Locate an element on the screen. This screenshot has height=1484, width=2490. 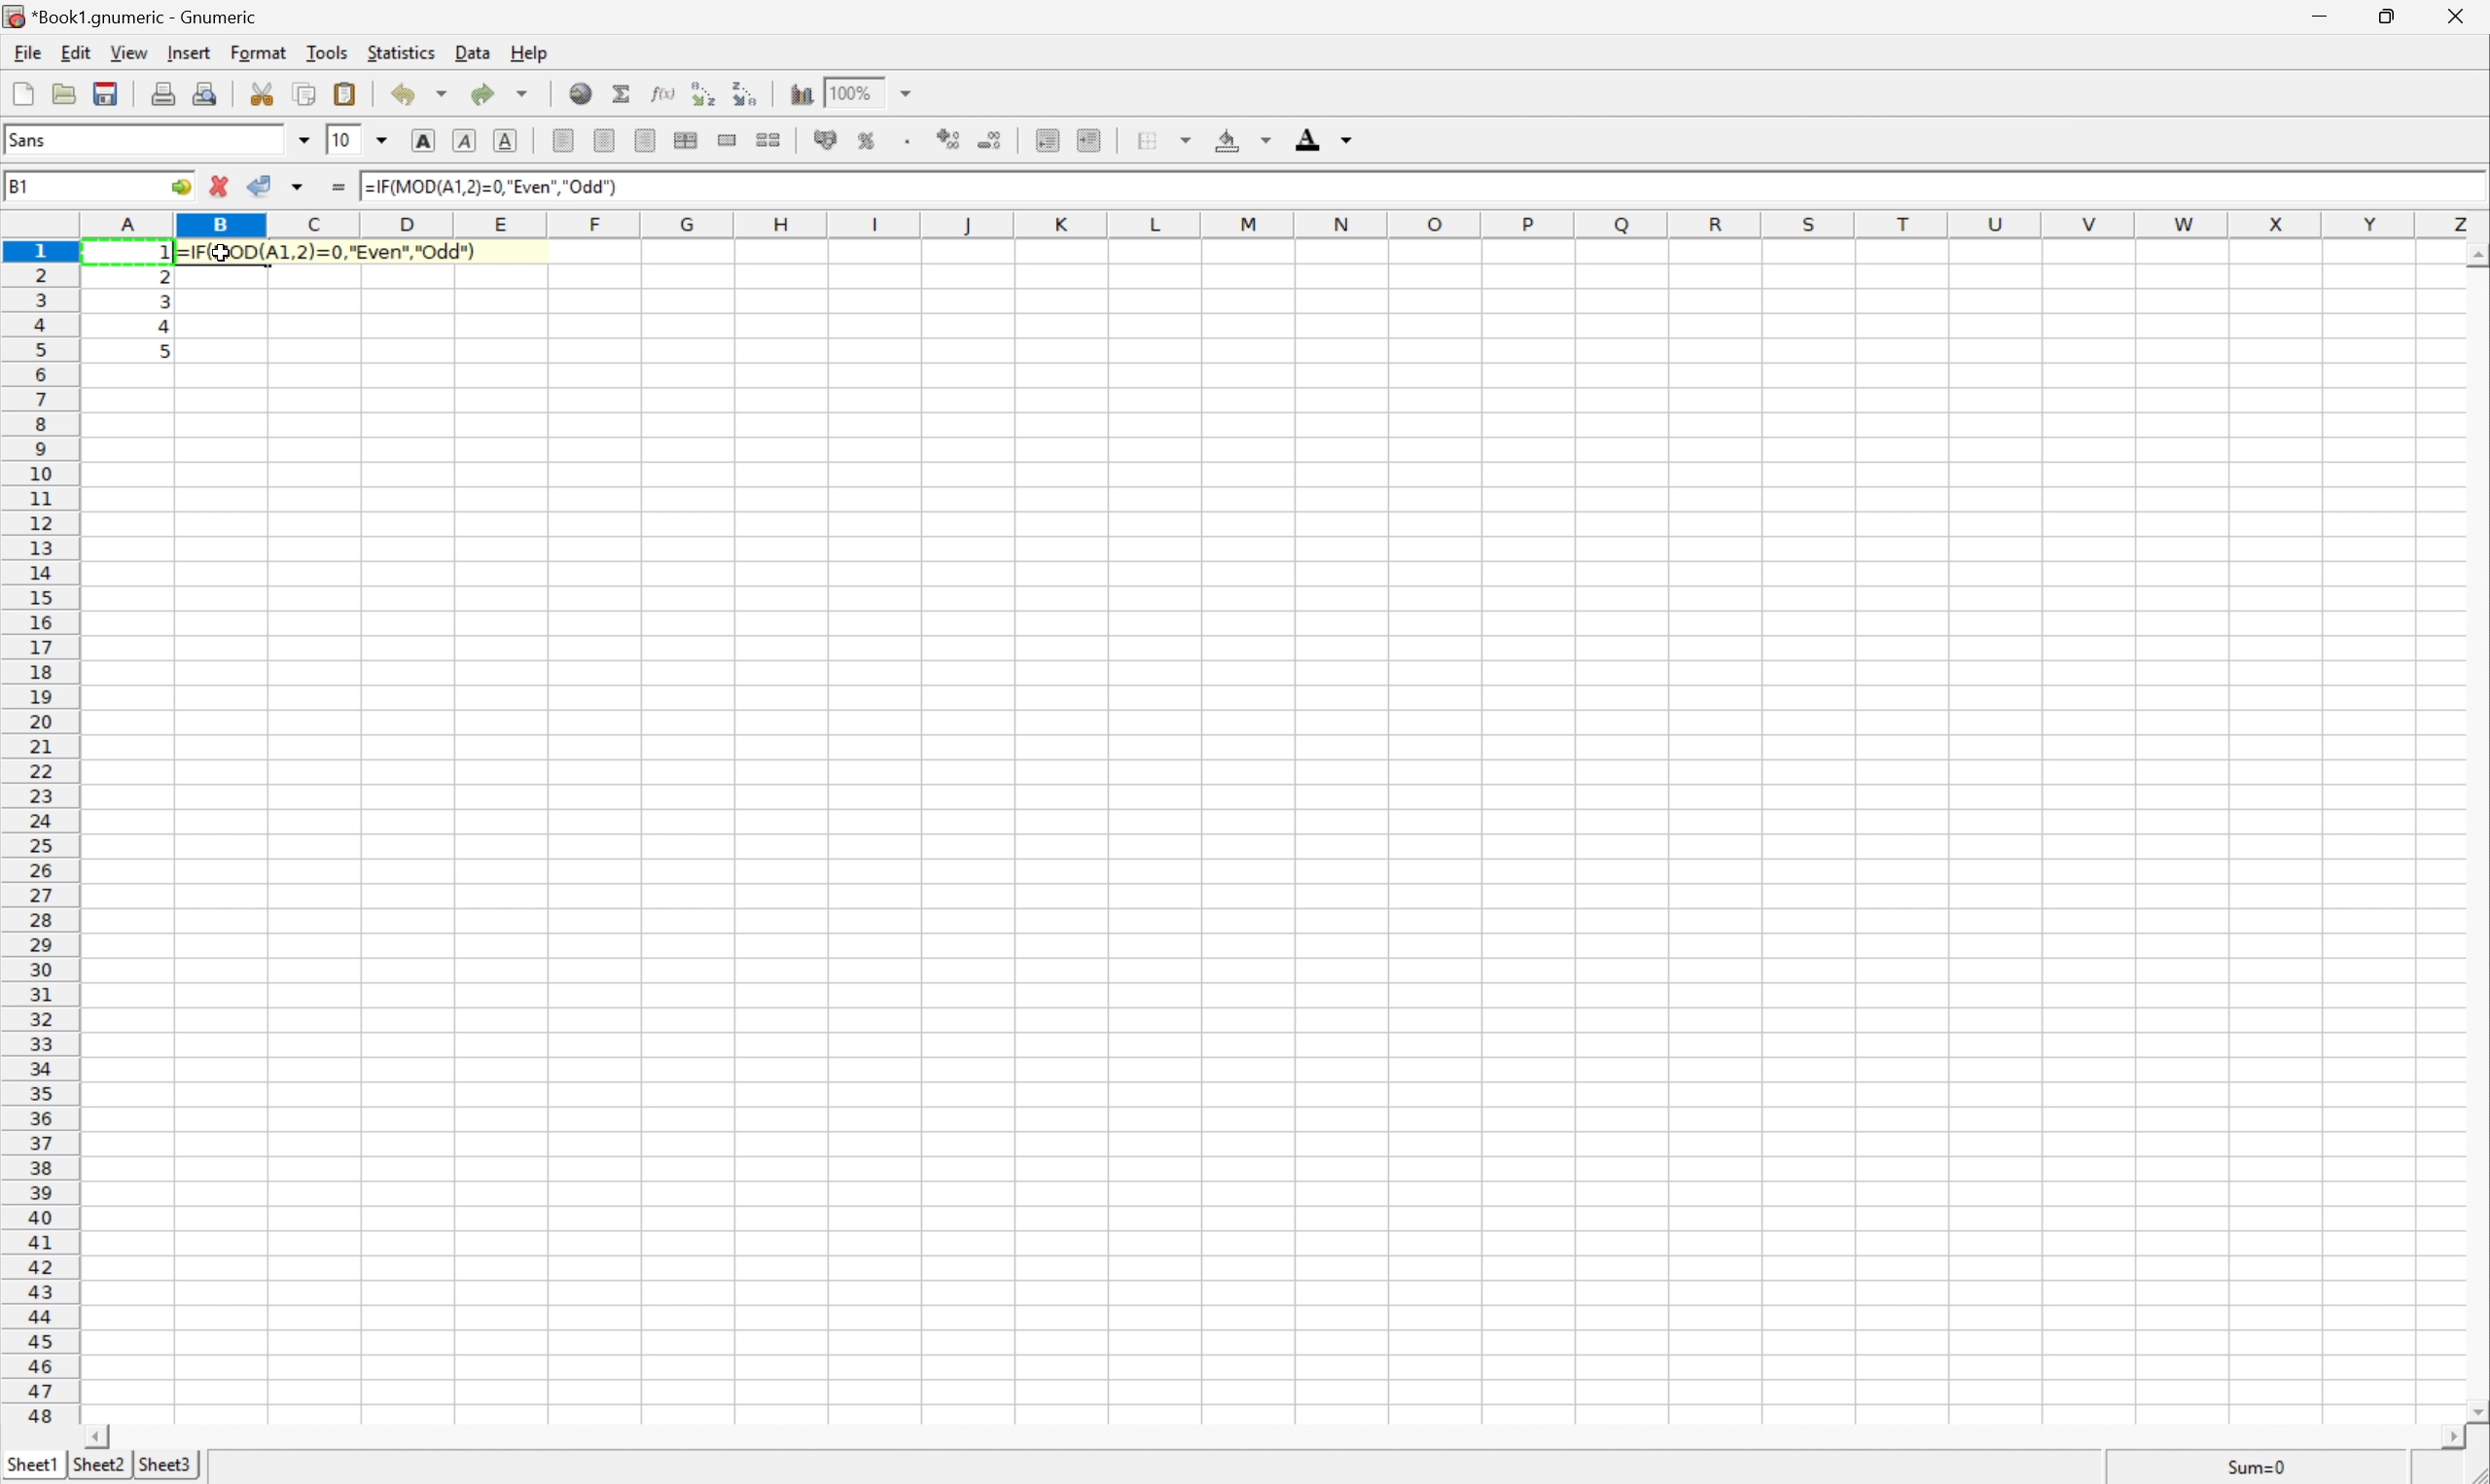
Borders is located at coordinates (1160, 138).